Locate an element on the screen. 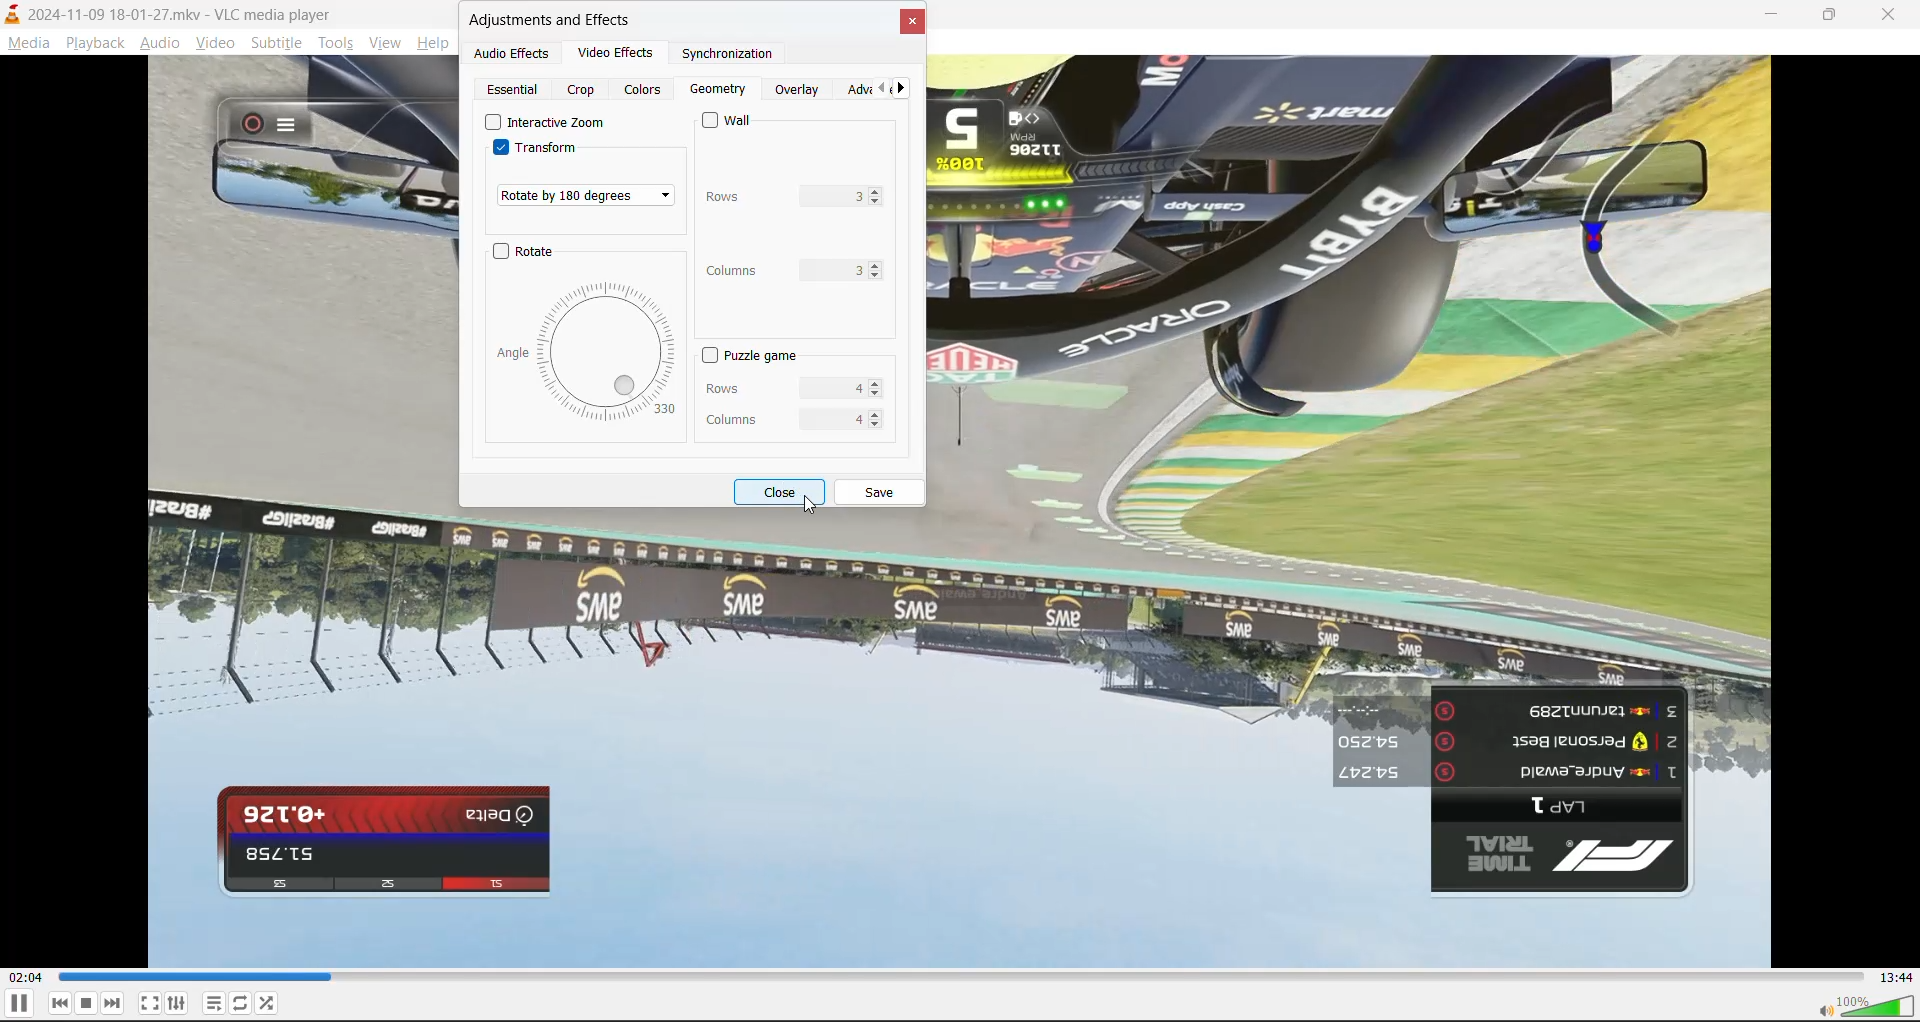 The height and width of the screenshot is (1022, 1920). subtitle is located at coordinates (275, 45).